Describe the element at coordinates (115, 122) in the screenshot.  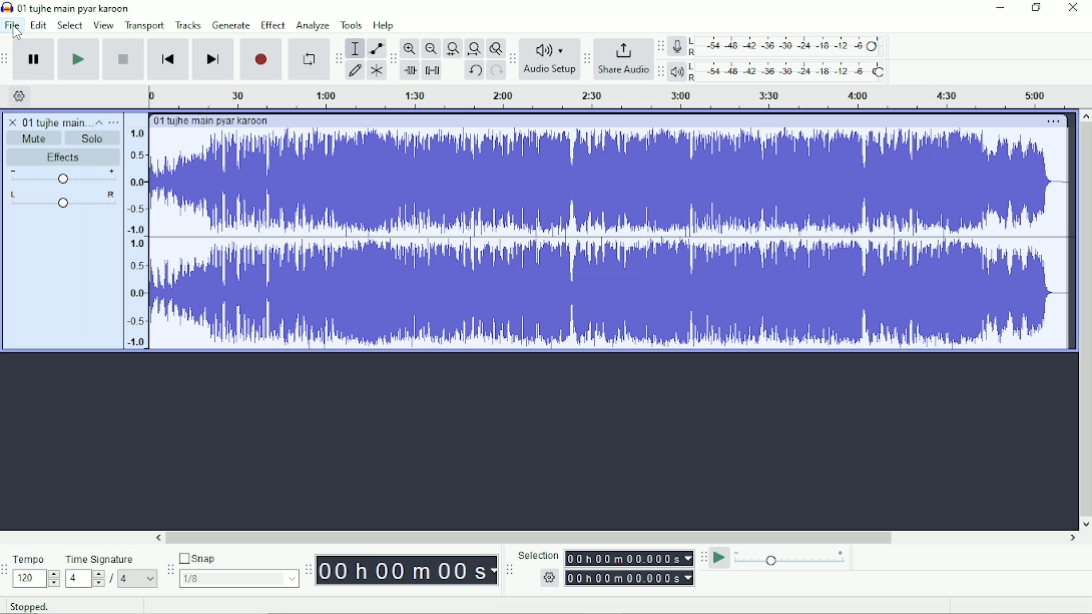
I see `Open menu` at that location.